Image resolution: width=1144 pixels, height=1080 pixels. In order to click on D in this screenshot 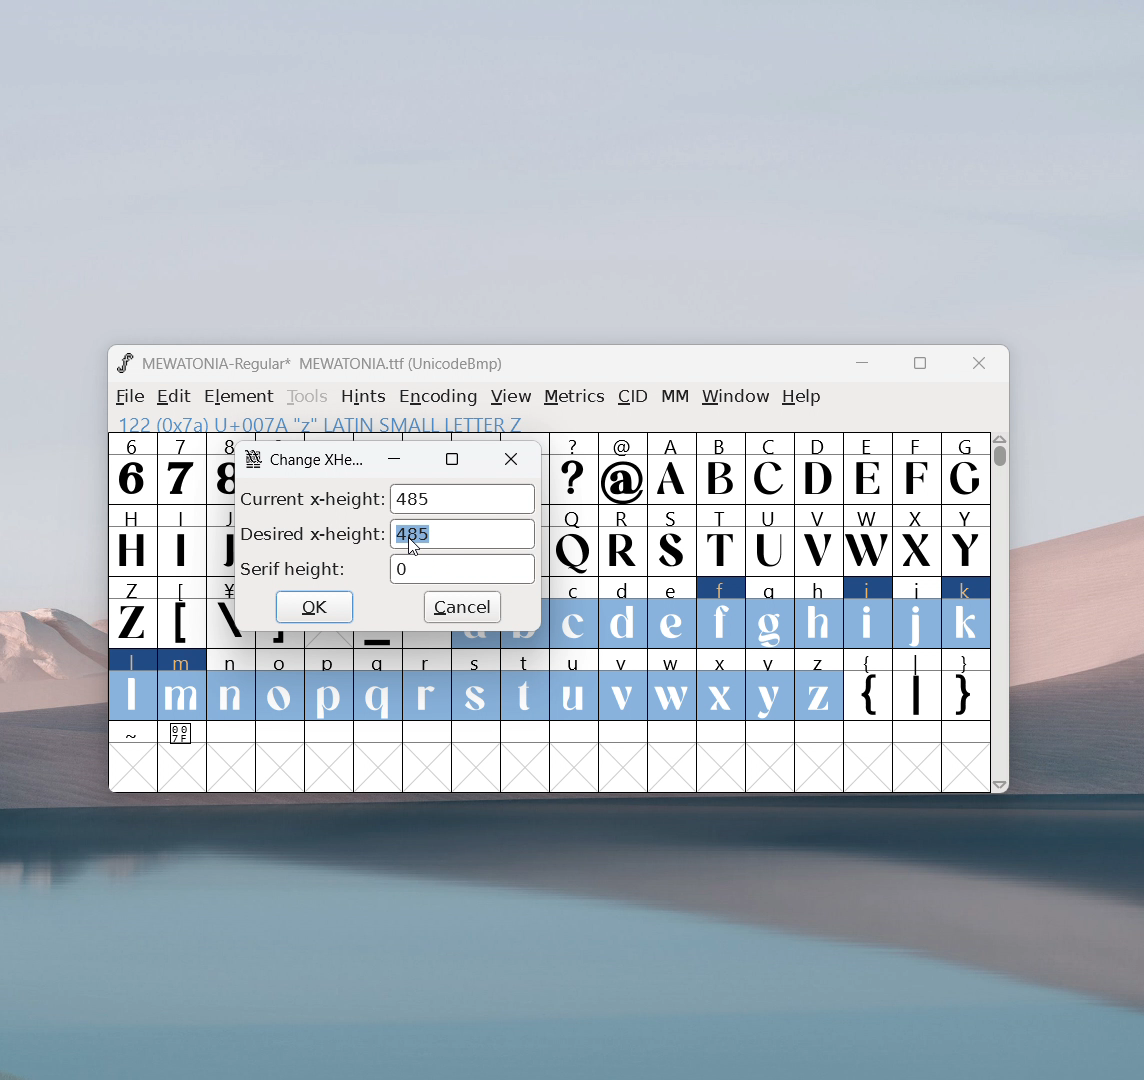, I will do `click(817, 467)`.